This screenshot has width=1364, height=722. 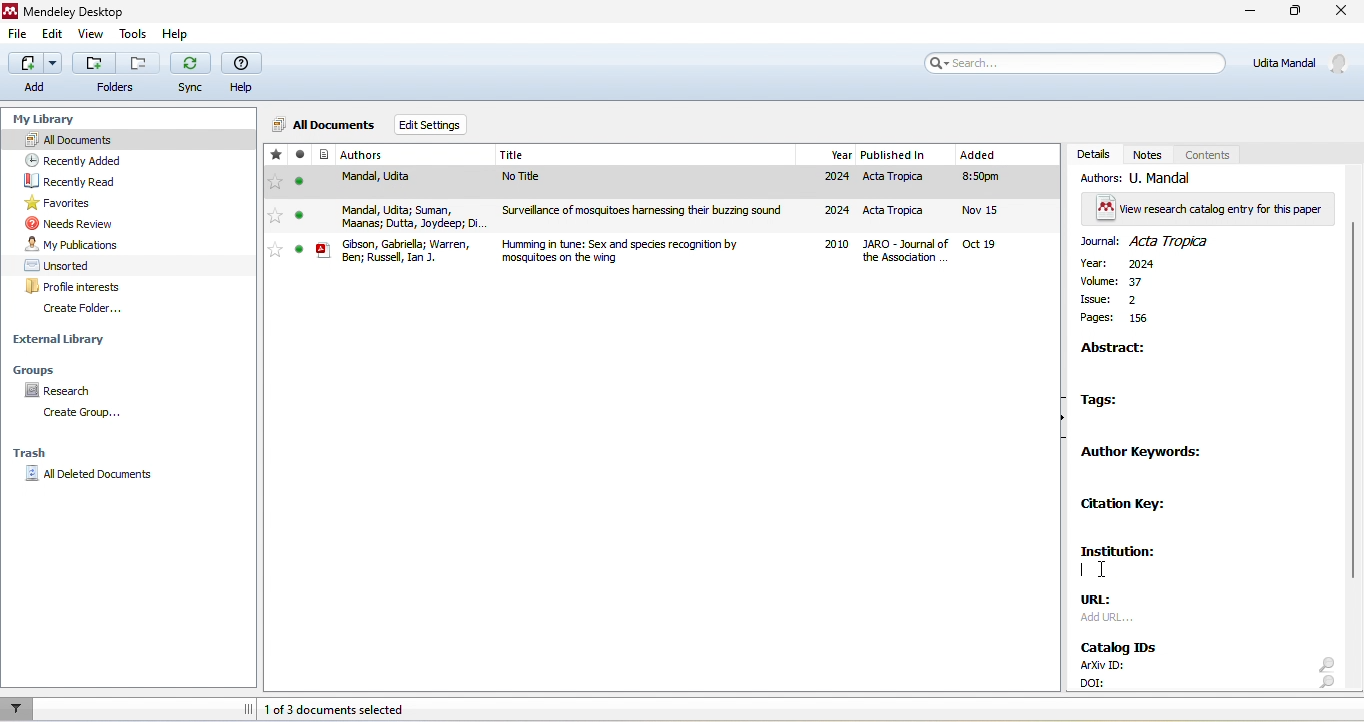 I want to click on mandal,udita, suman,maanas,dutta,joydeep, so click(x=390, y=215).